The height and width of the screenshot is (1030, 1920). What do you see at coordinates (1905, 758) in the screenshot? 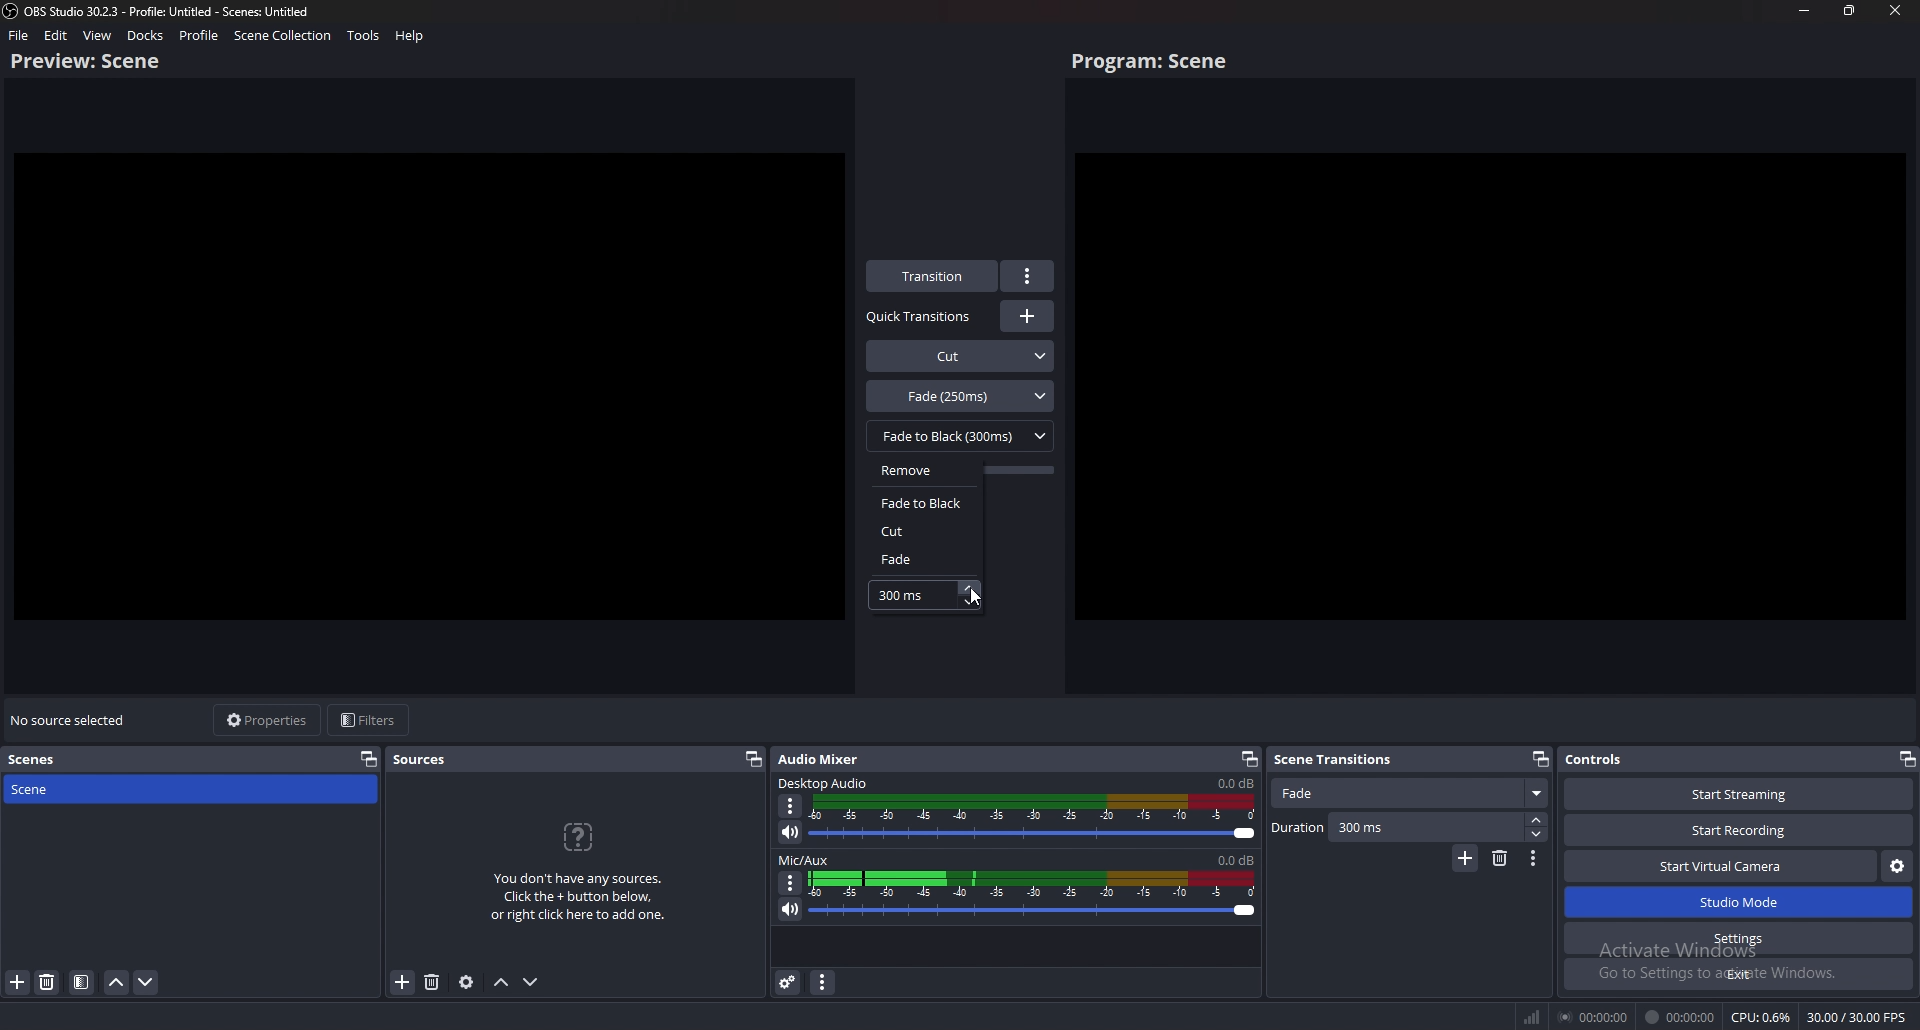
I see `pop out` at bounding box center [1905, 758].